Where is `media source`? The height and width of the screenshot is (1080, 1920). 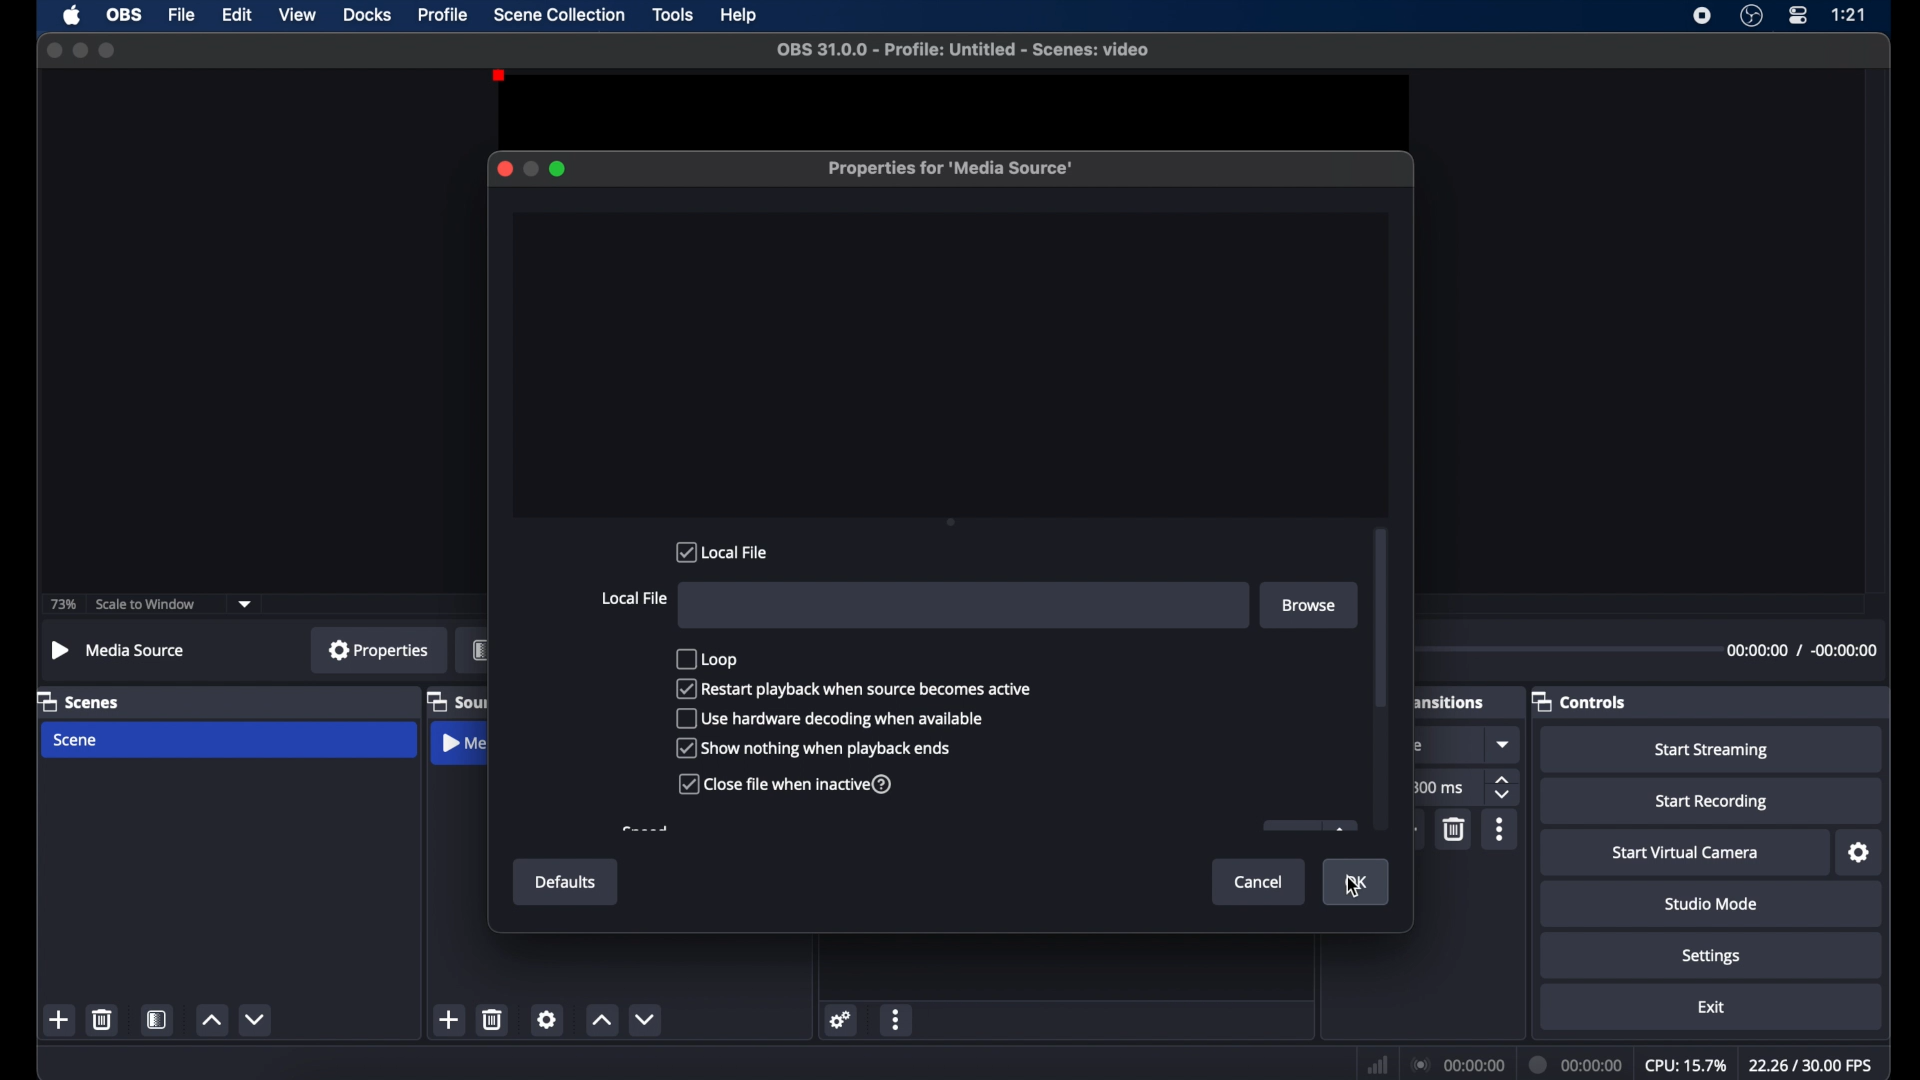
media source is located at coordinates (466, 743).